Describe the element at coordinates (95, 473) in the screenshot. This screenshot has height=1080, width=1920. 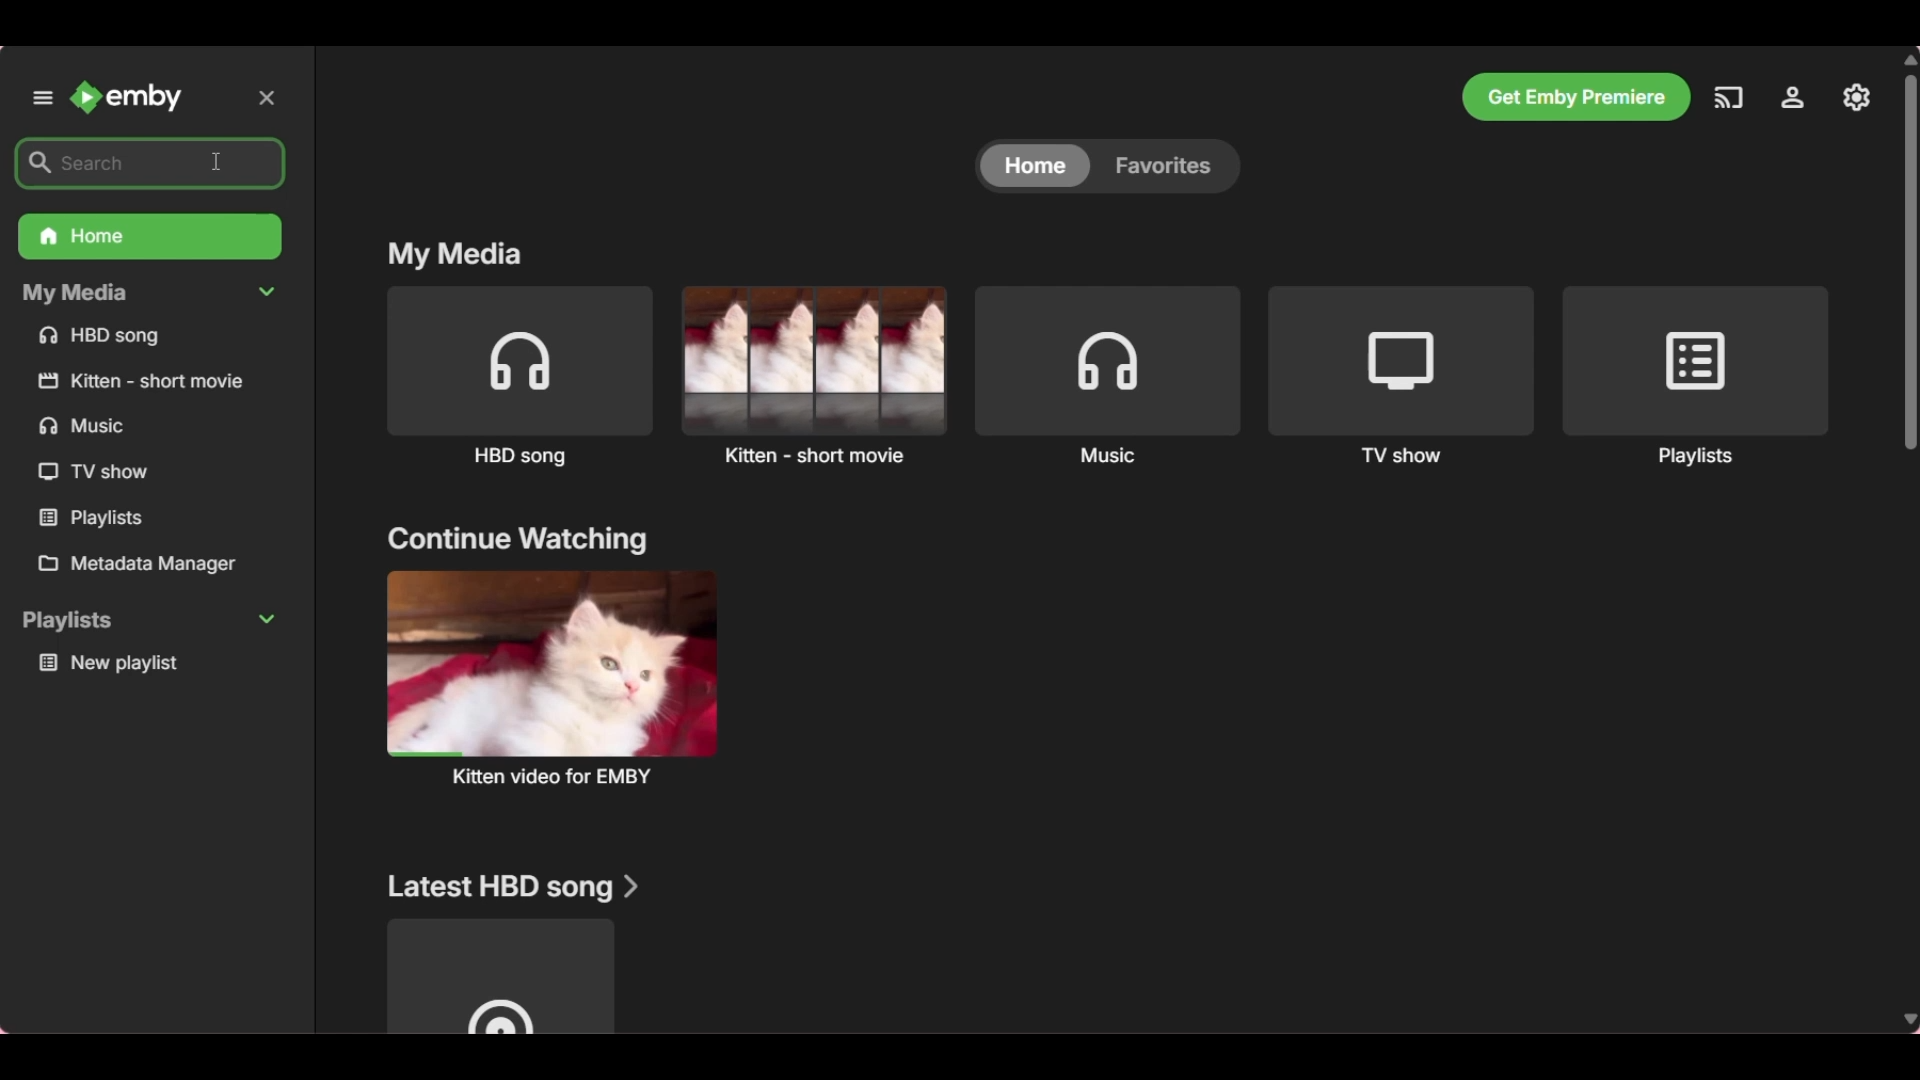
I see `TV show` at that location.